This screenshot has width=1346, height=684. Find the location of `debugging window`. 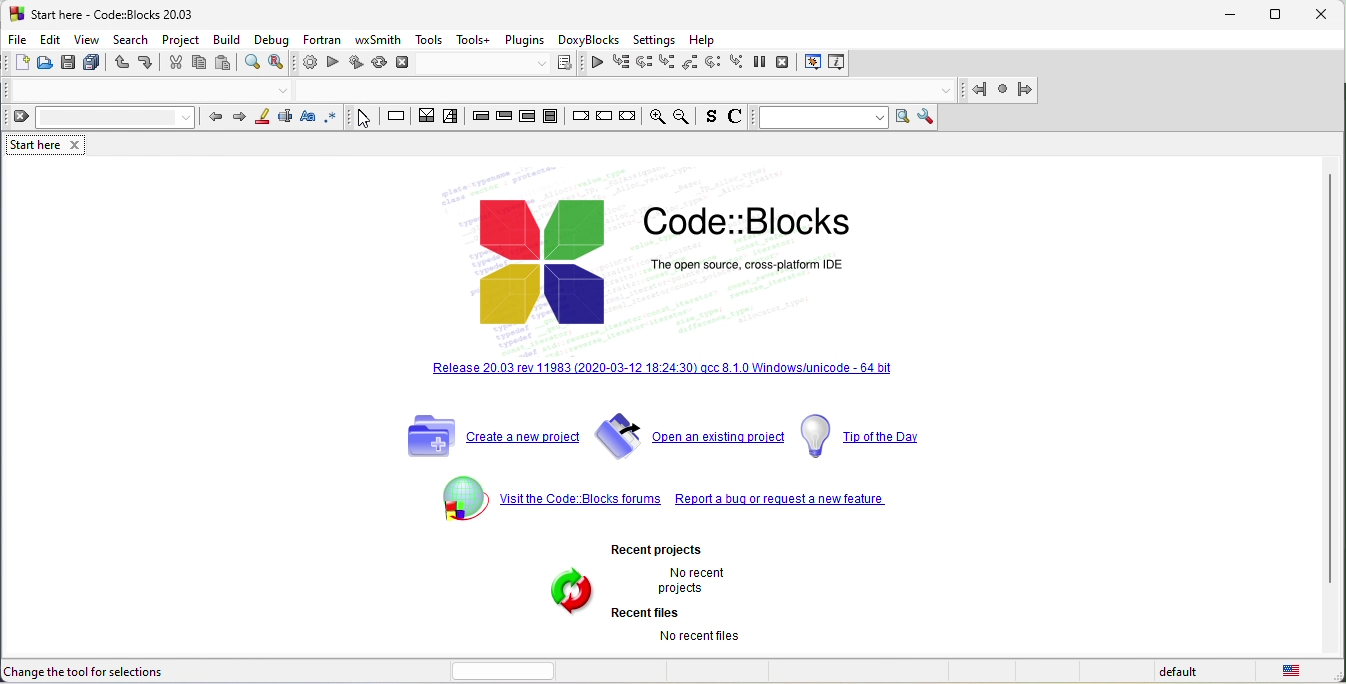

debugging window is located at coordinates (814, 63).